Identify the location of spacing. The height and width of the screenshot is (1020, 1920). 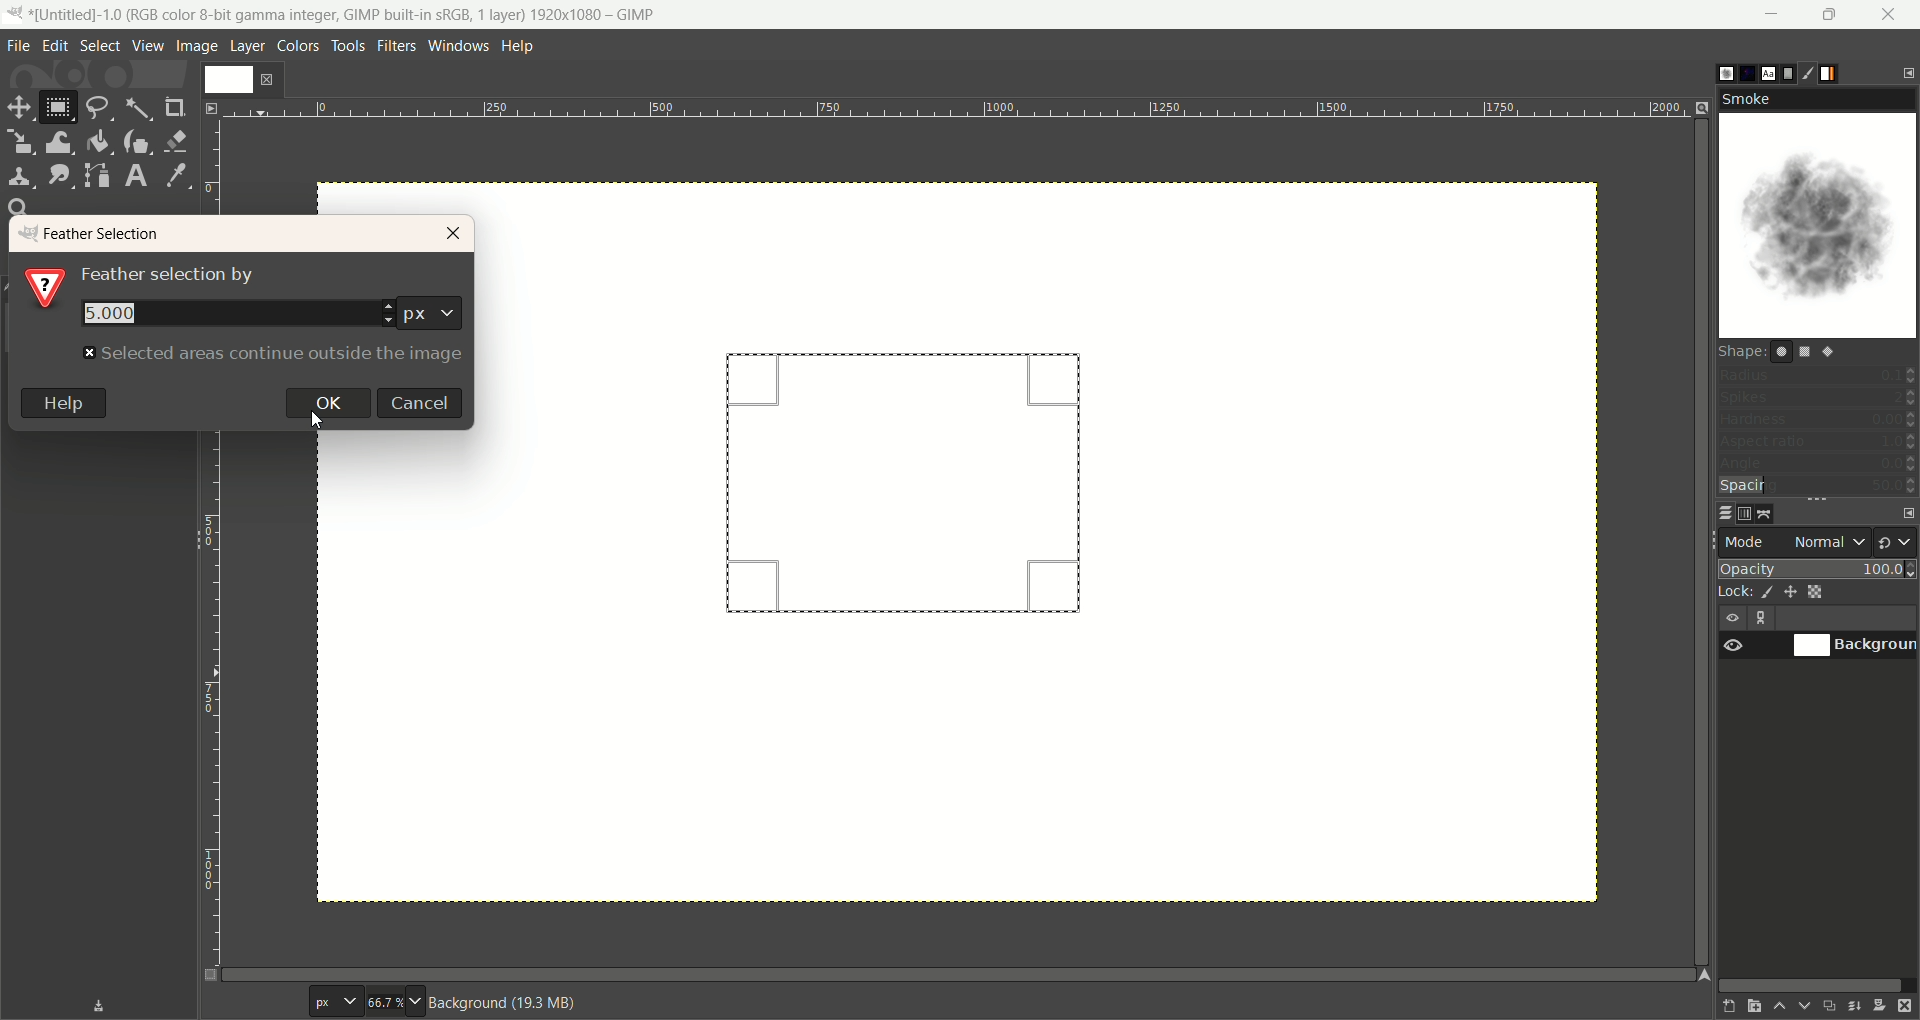
(1818, 488).